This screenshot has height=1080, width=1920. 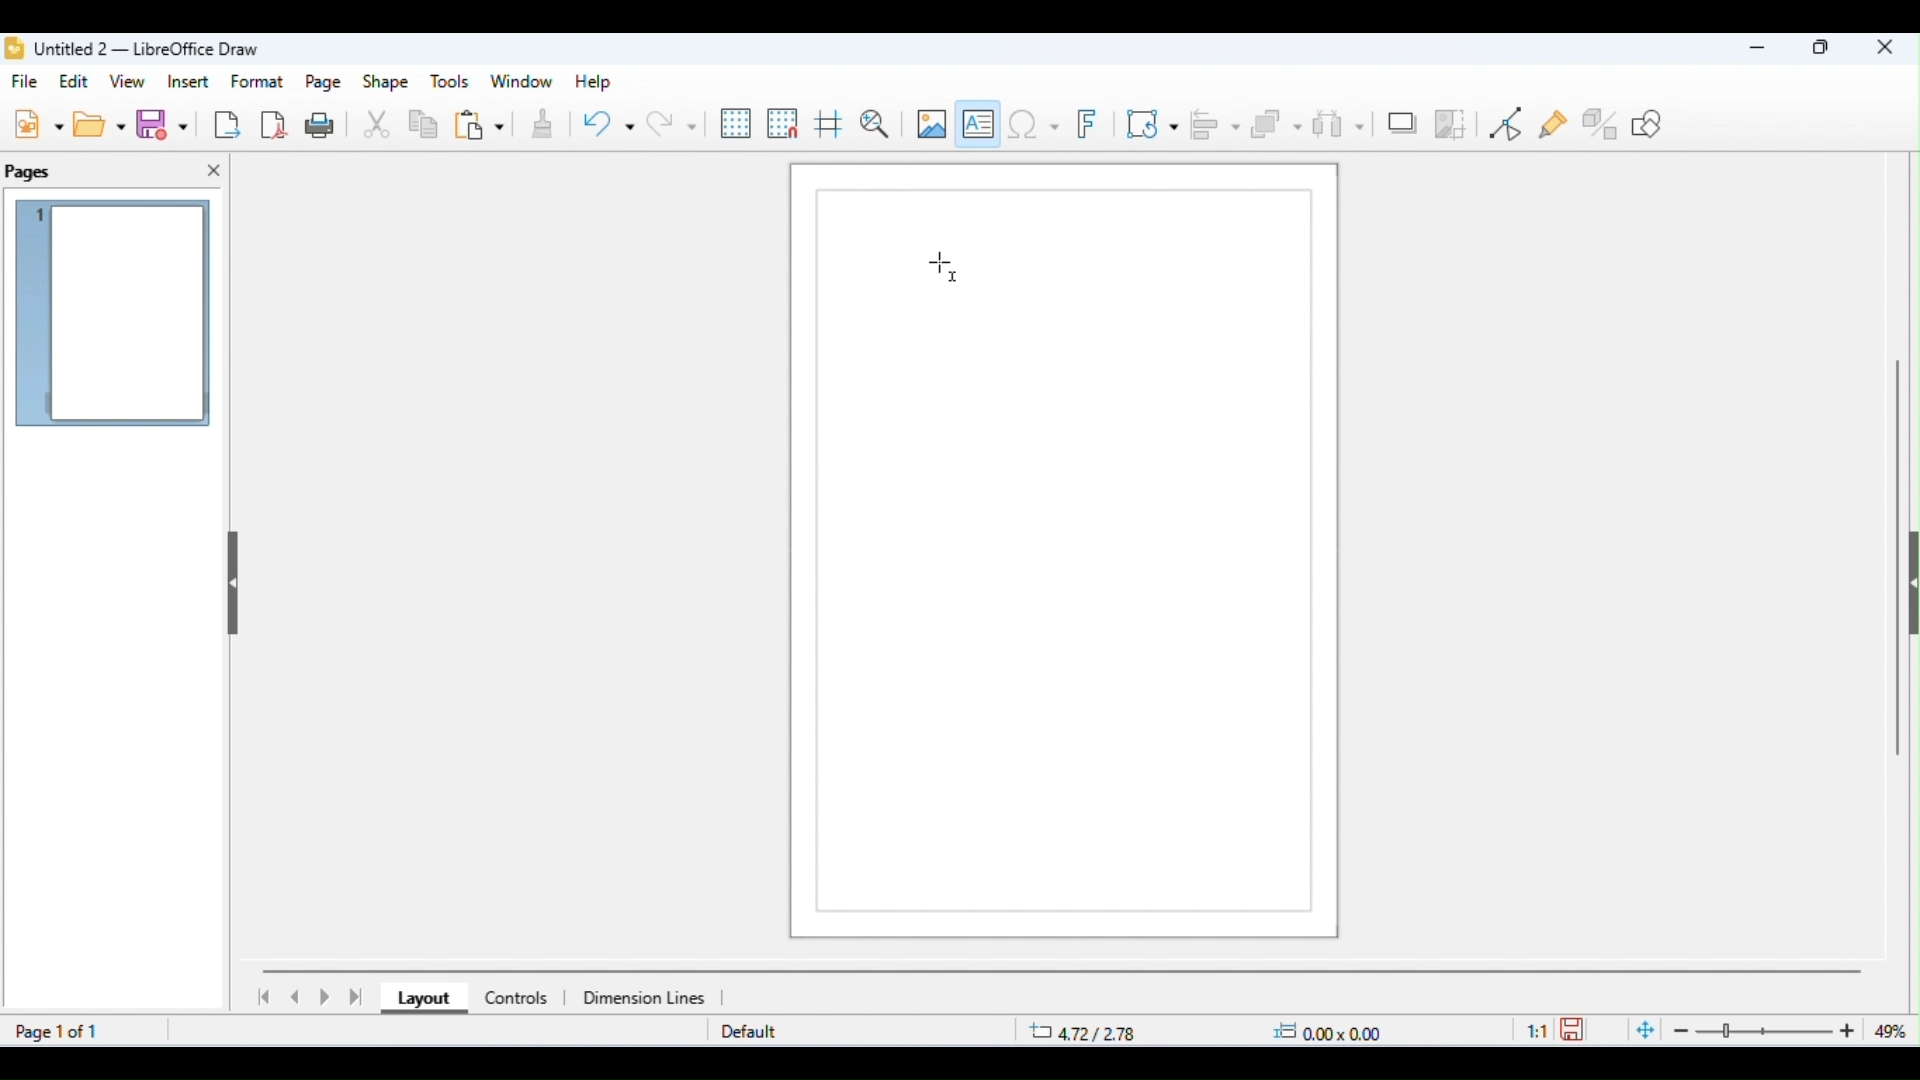 What do you see at coordinates (875, 124) in the screenshot?
I see `zoom and pan` at bounding box center [875, 124].